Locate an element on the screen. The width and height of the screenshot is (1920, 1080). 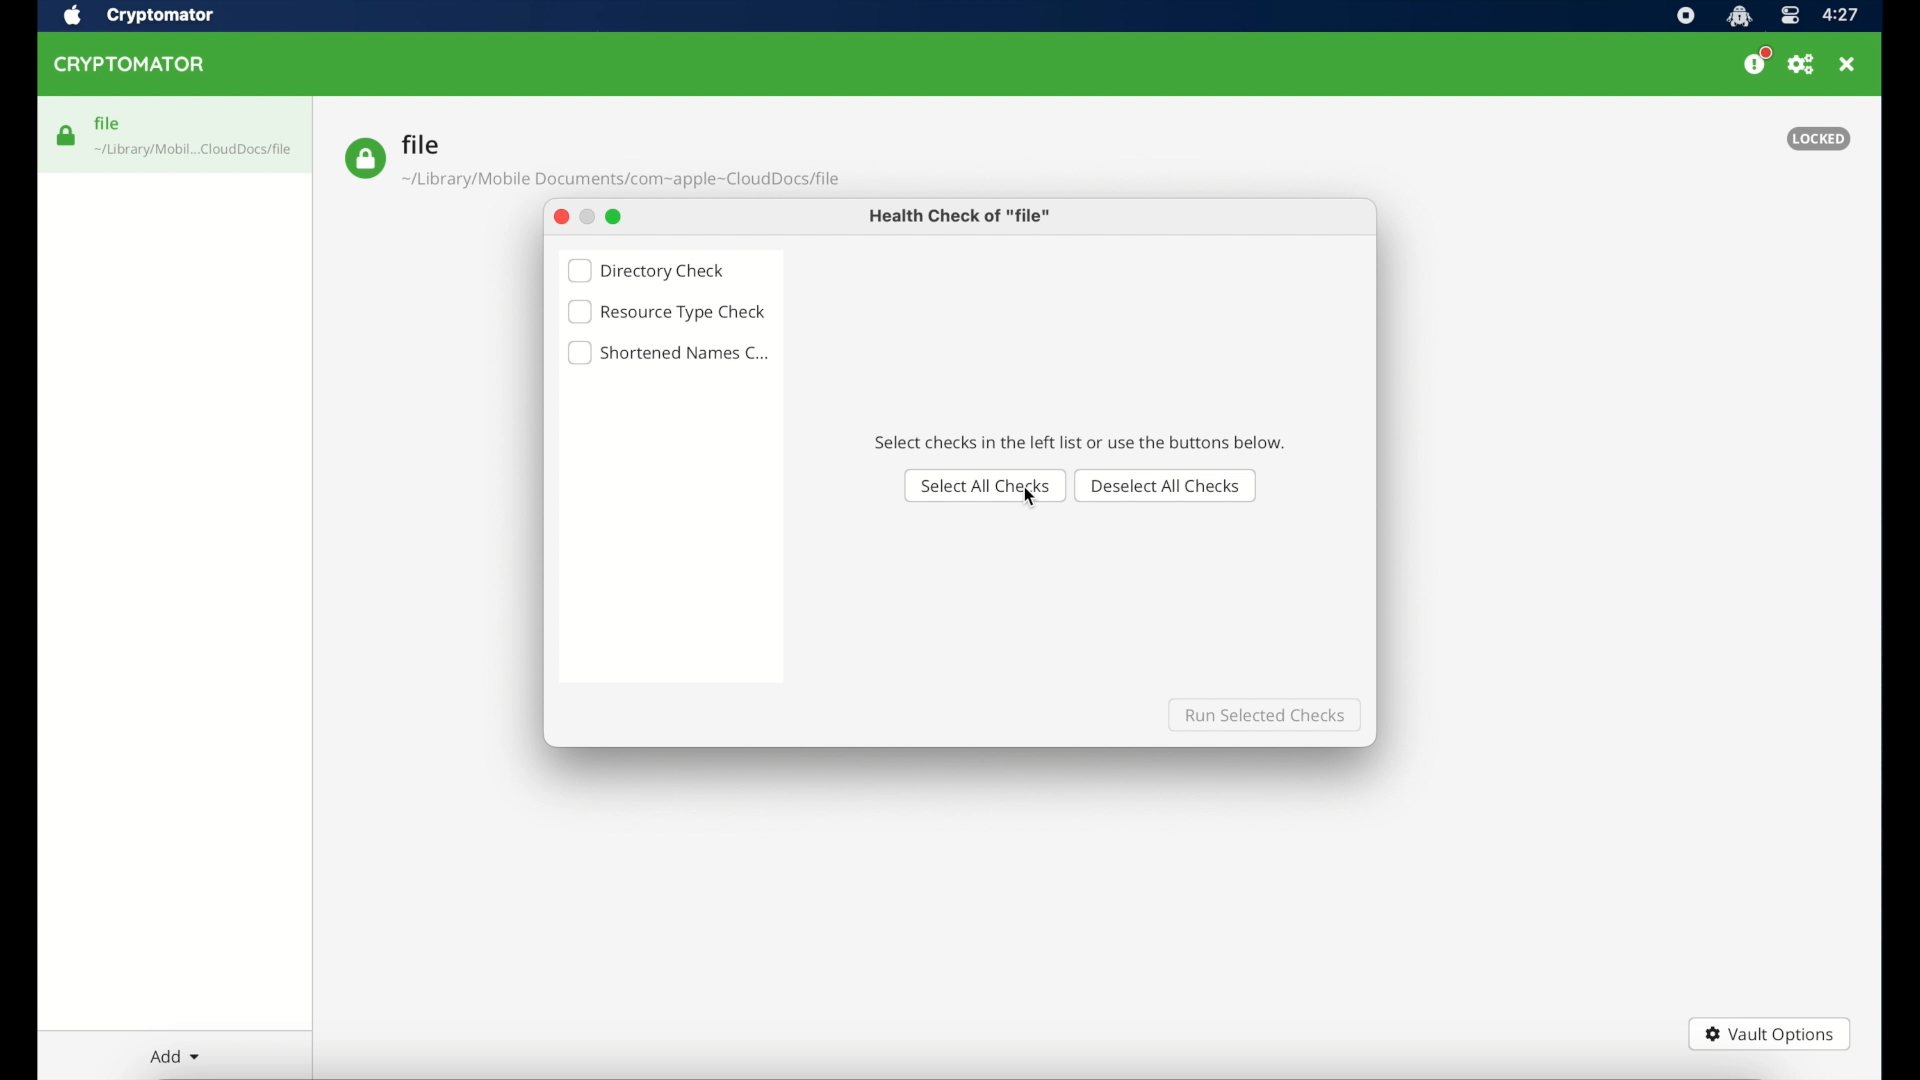
| Resource Type Check is located at coordinates (668, 313).